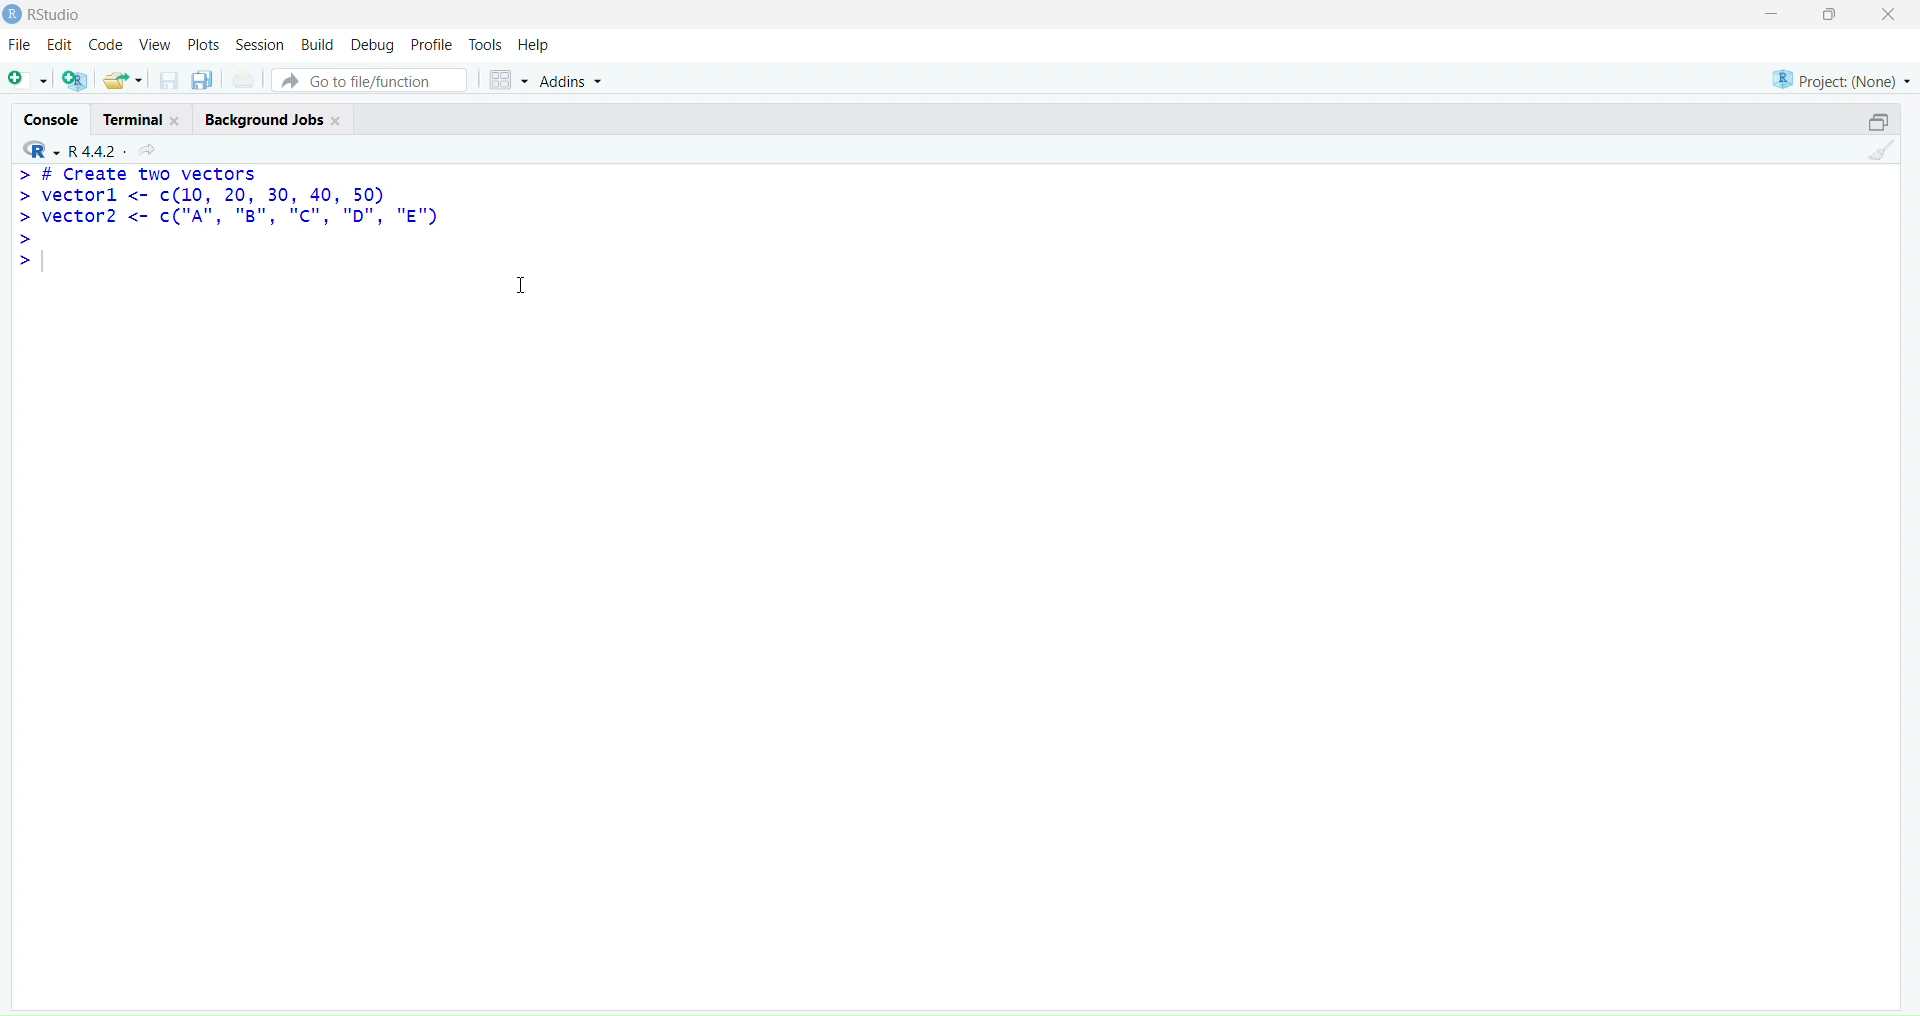 The height and width of the screenshot is (1016, 1920). Describe the element at coordinates (76, 80) in the screenshot. I see `Create project` at that location.